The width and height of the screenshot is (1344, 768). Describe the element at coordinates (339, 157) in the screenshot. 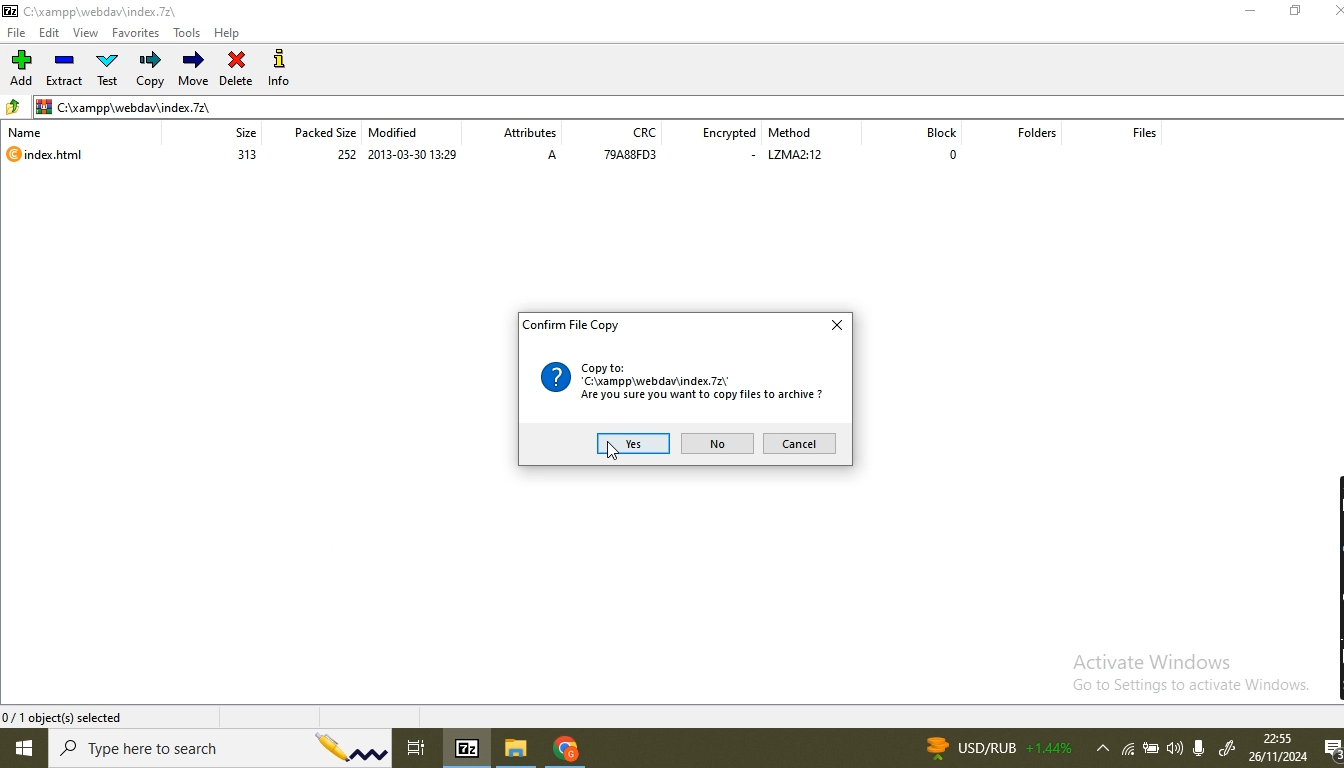

I see `252` at that location.